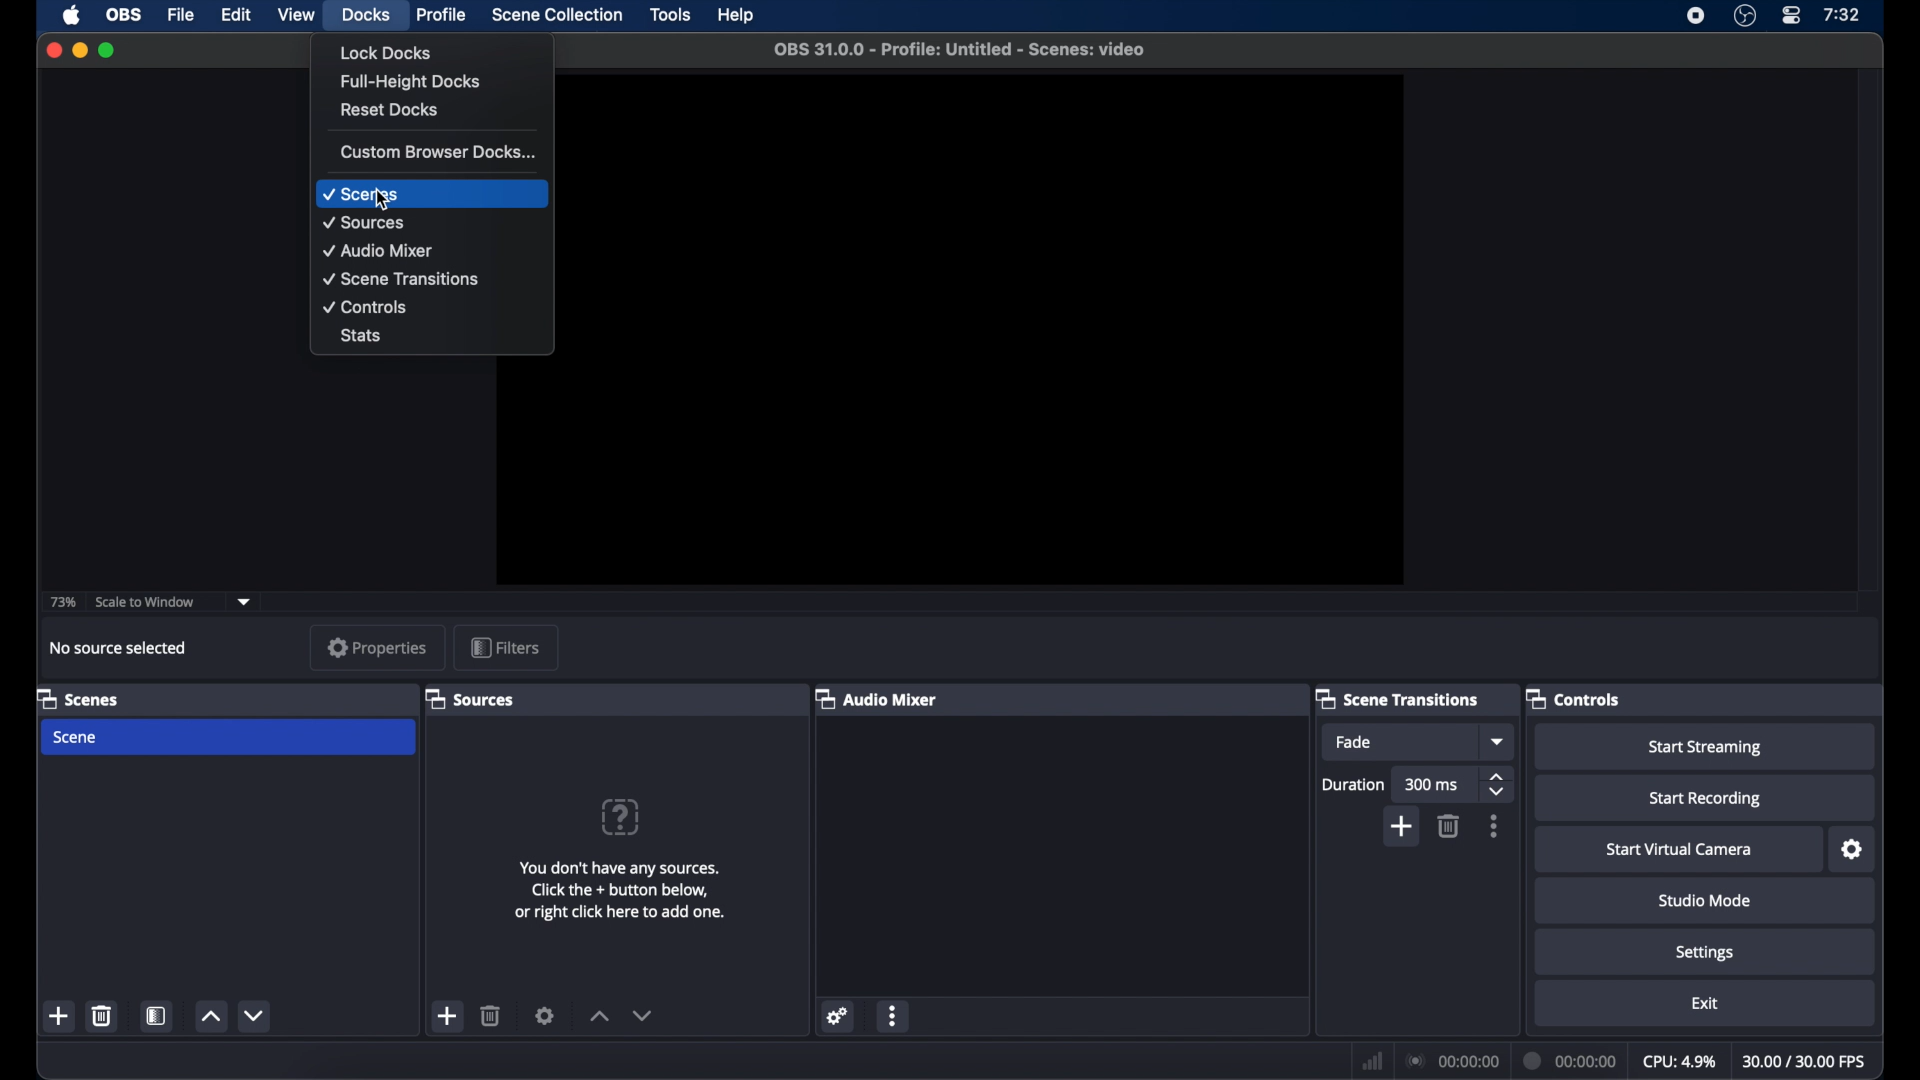 This screenshot has width=1920, height=1080. Describe the element at coordinates (838, 1015) in the screenshot. I see `settings` at that location.